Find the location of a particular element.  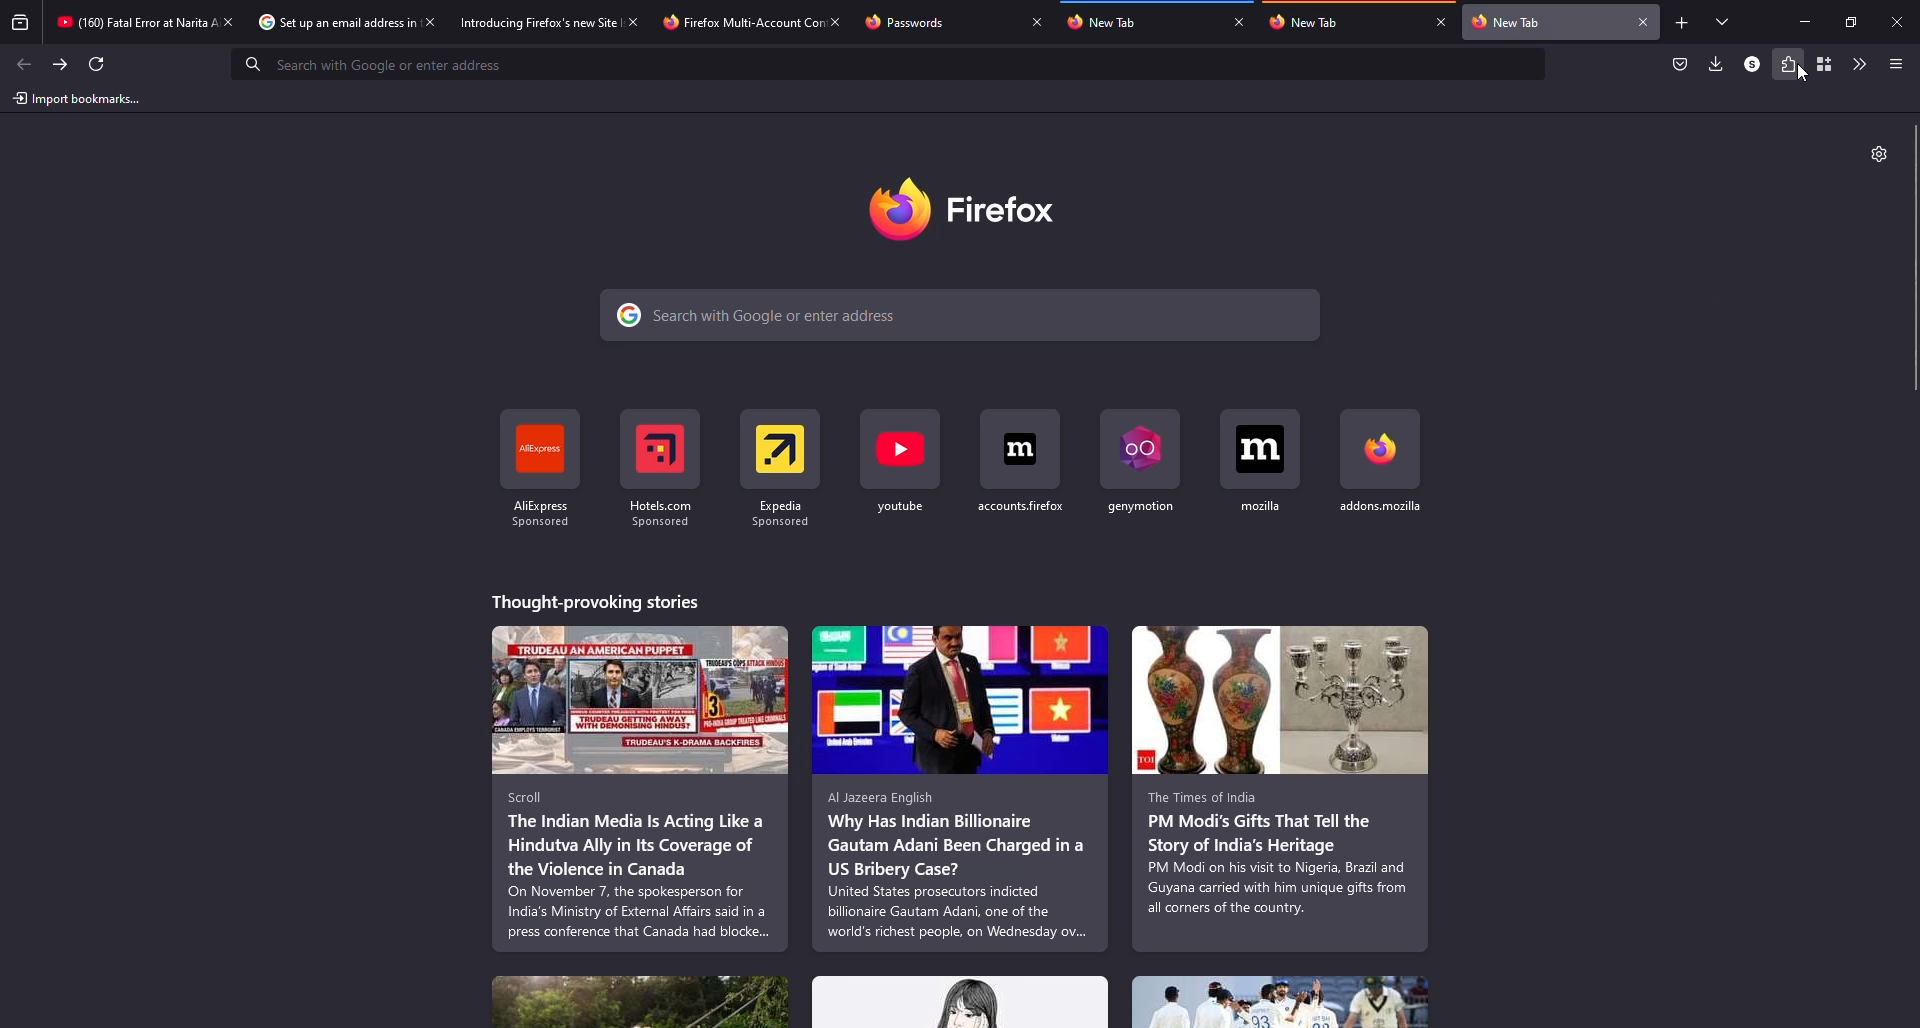

more tools is located at coordinates (1856, 64).